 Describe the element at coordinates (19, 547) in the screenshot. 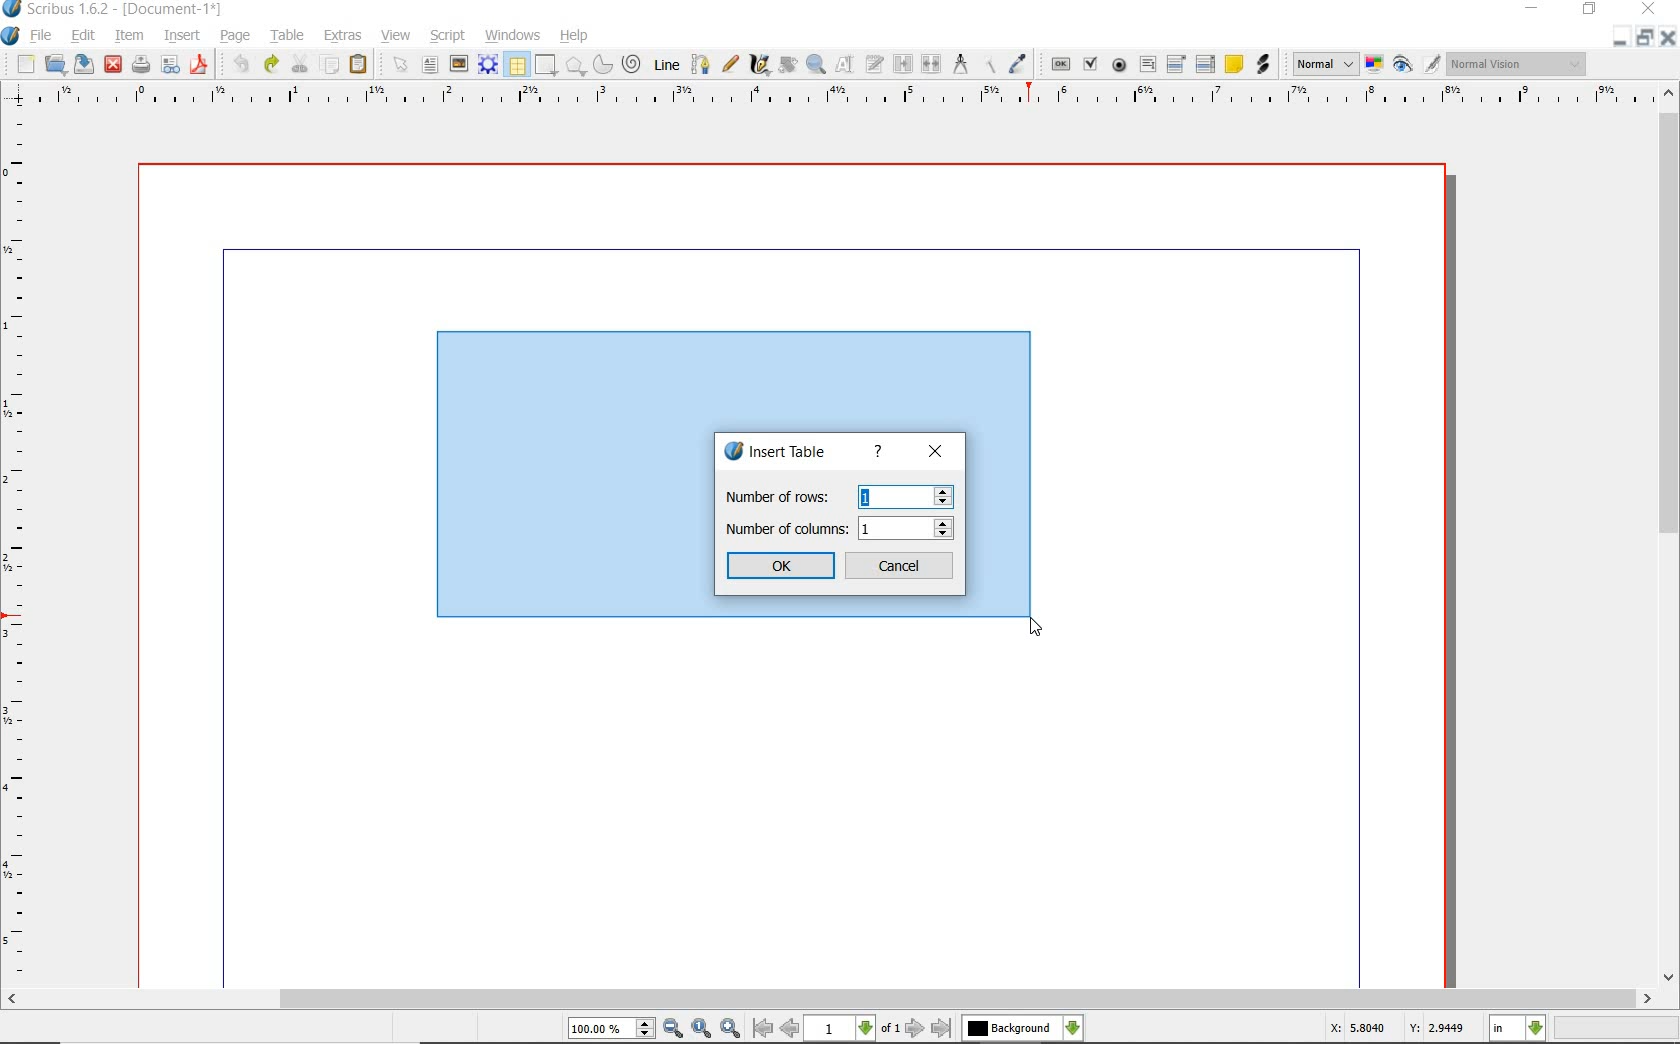

I see `ruler` at that location.